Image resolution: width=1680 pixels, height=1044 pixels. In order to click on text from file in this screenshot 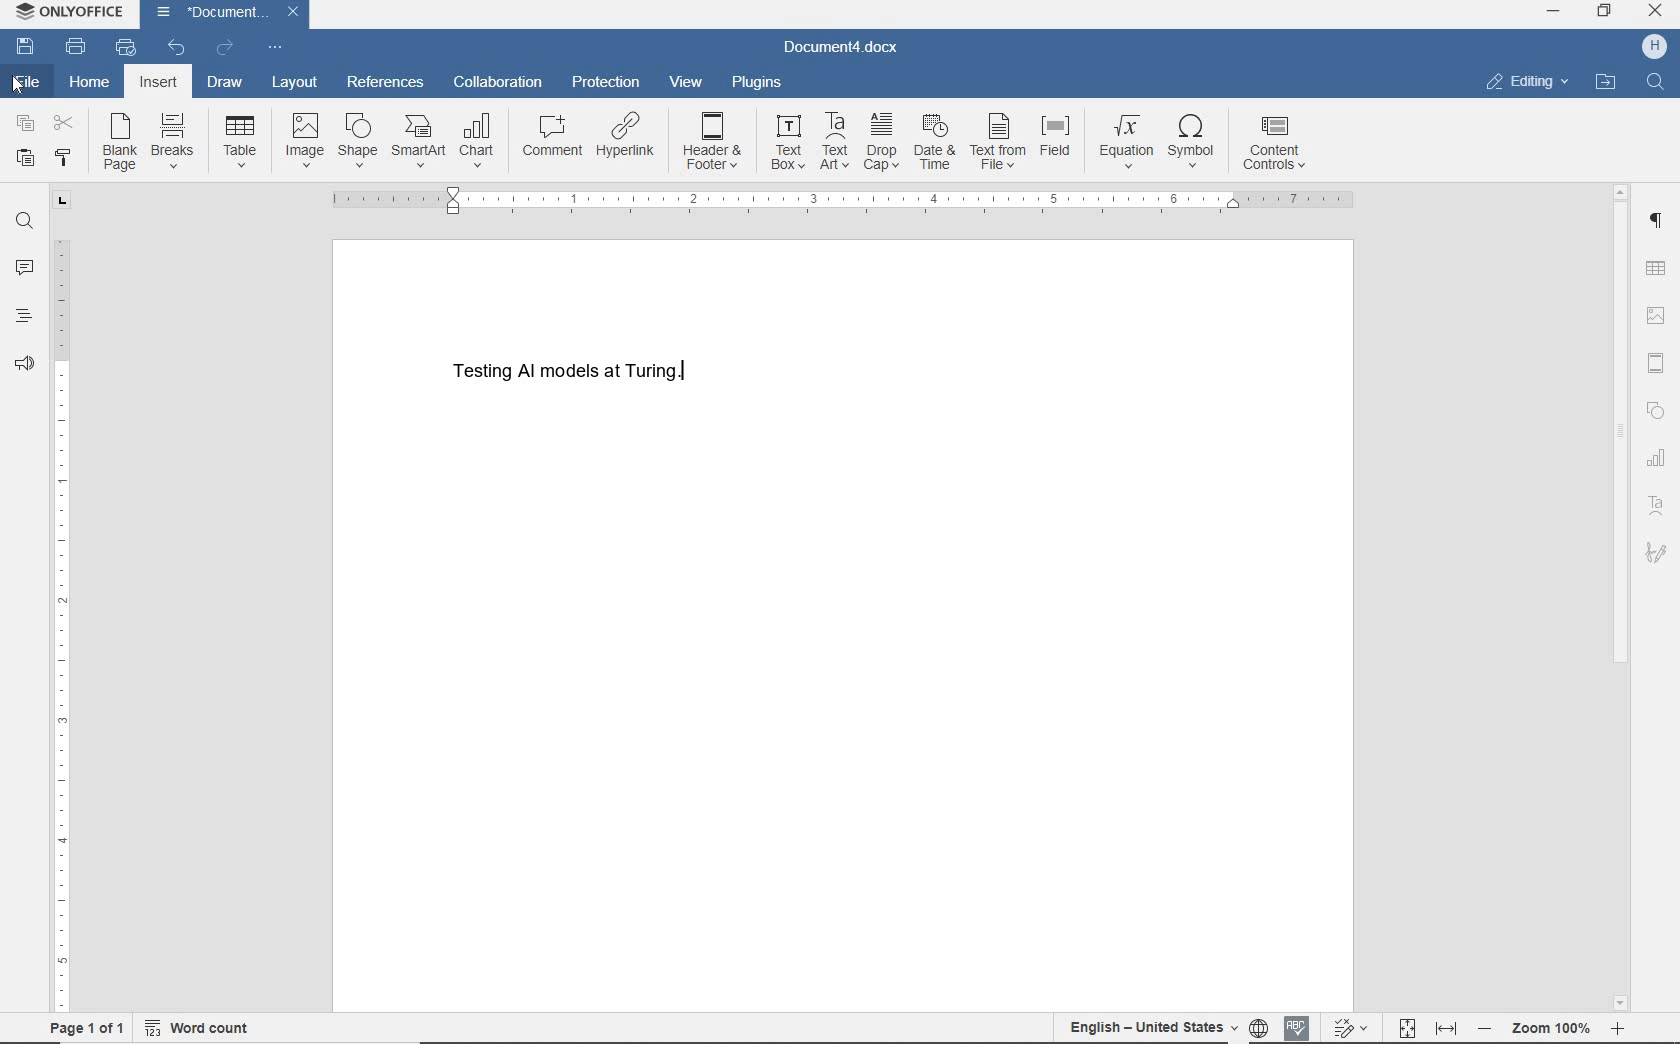, I will do `click(997, 142)`.